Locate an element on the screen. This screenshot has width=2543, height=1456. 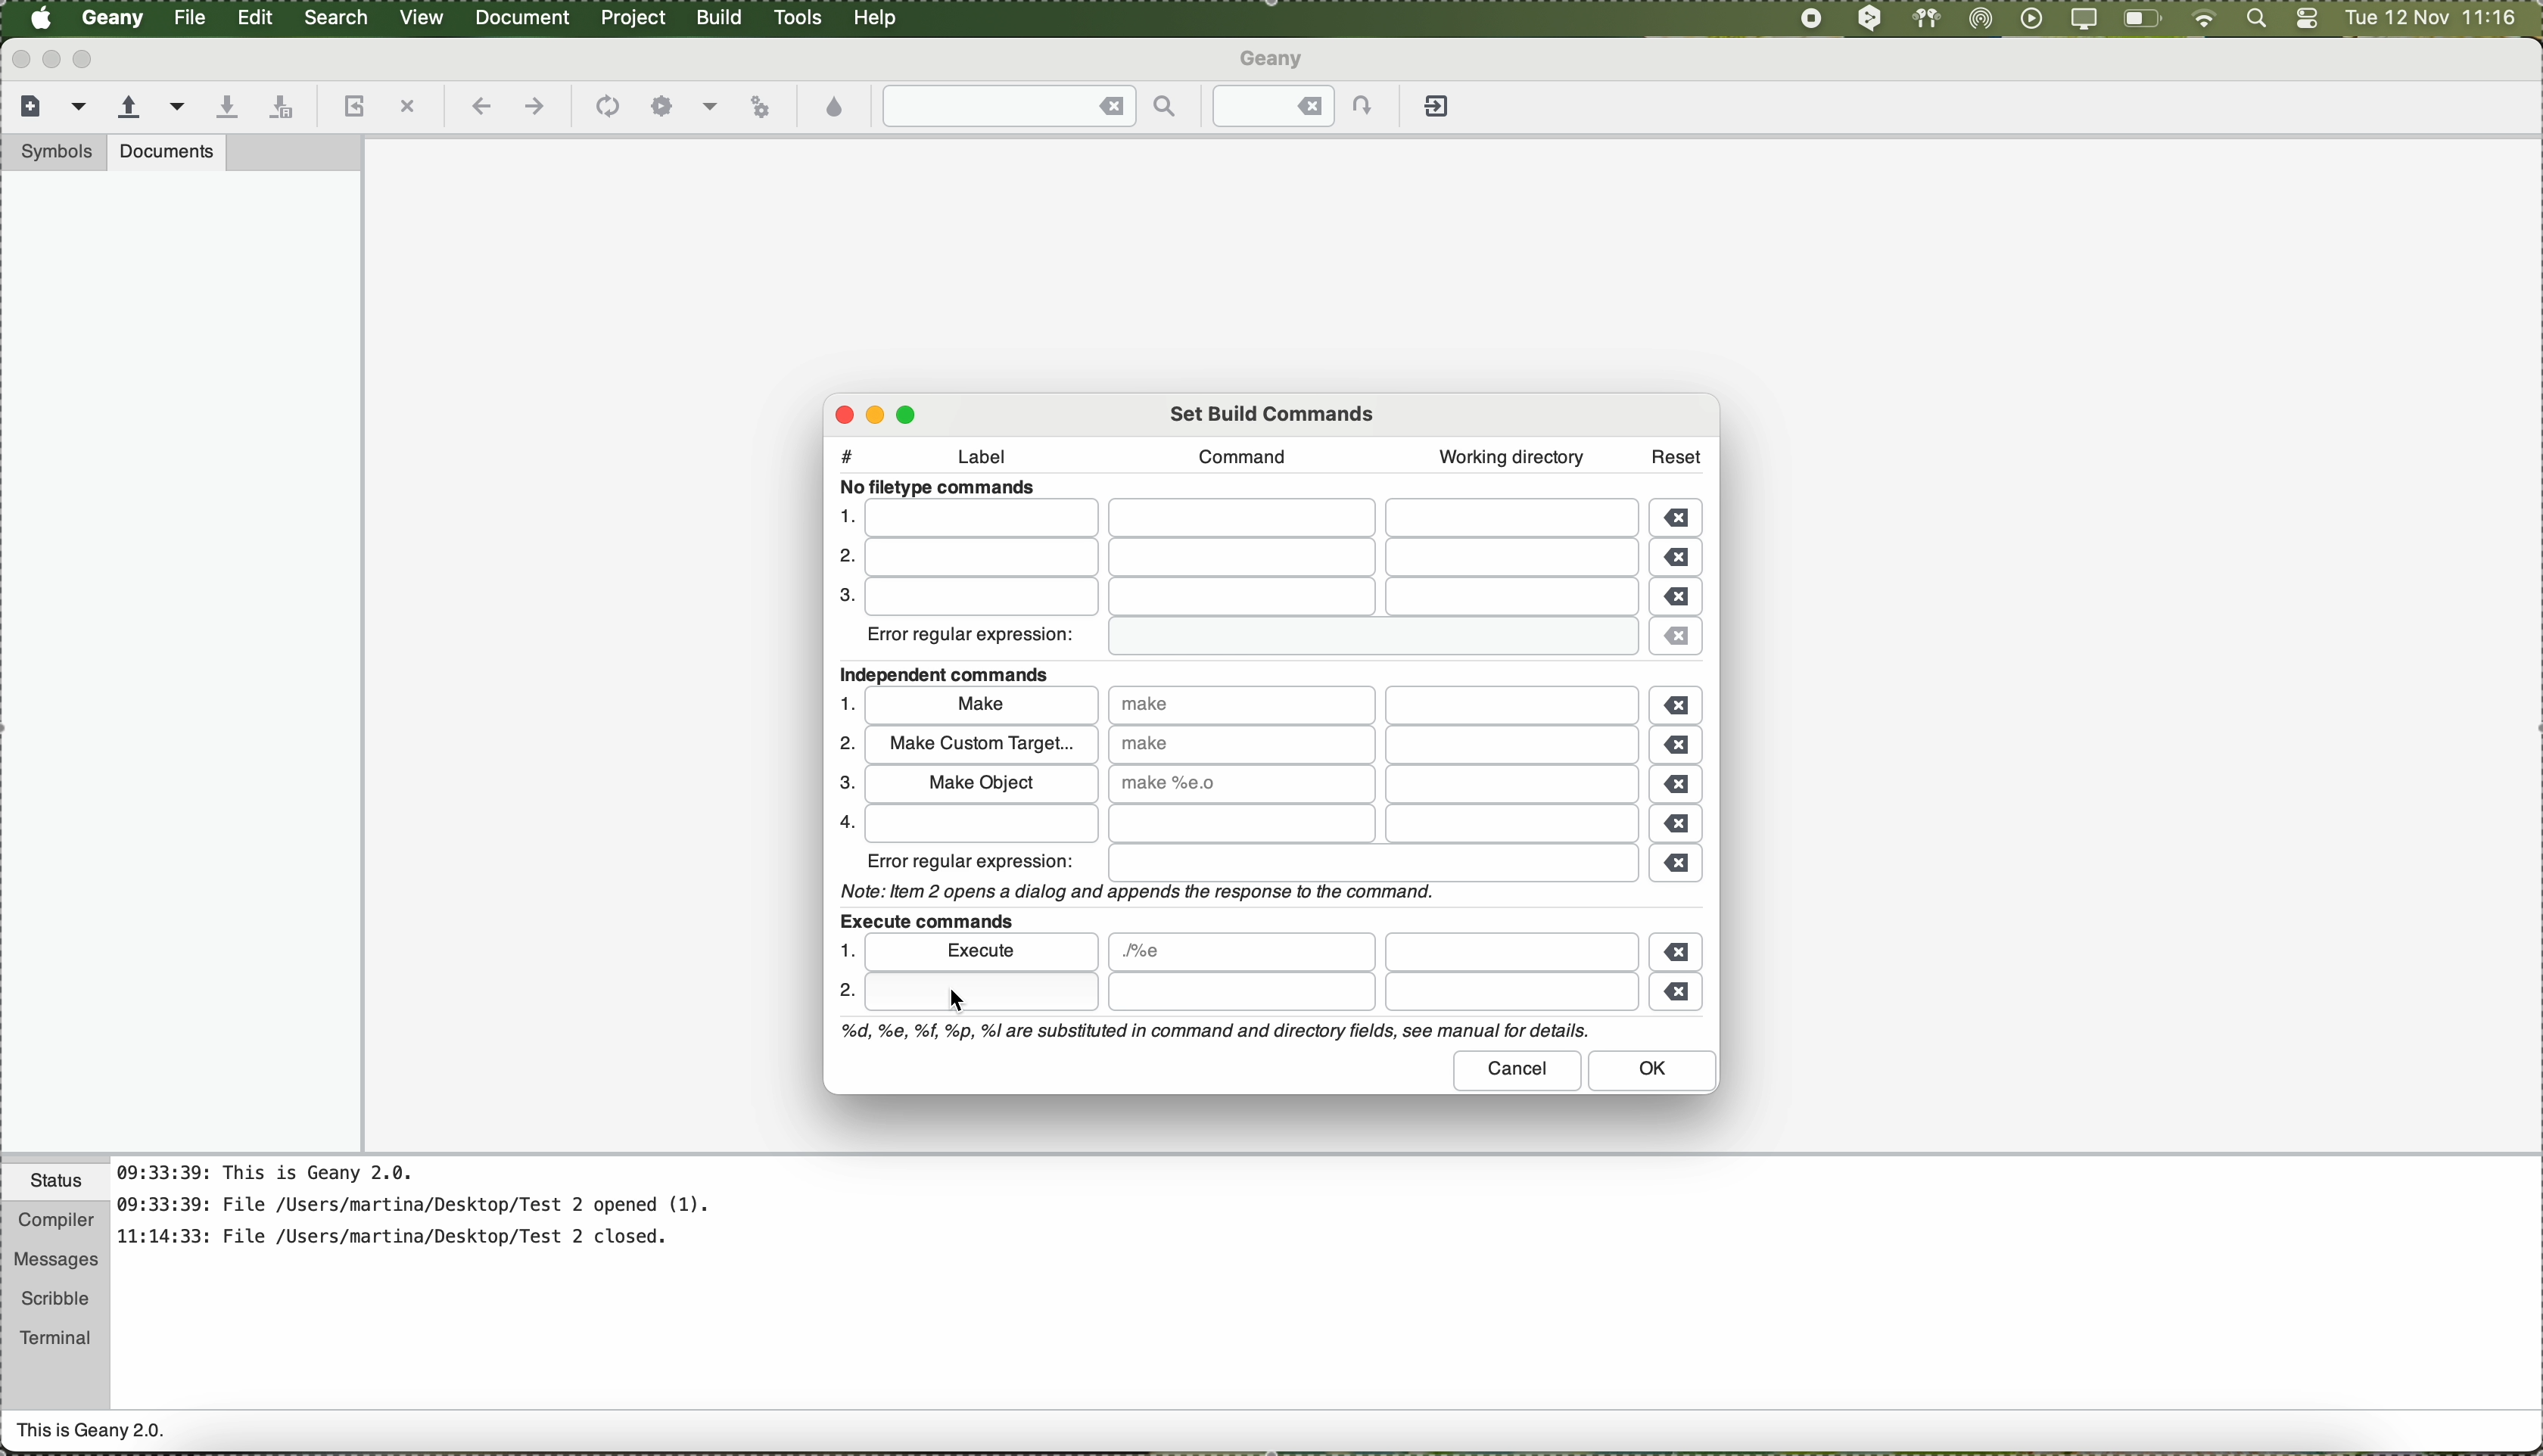
play is located at coordinates (2027, 18).